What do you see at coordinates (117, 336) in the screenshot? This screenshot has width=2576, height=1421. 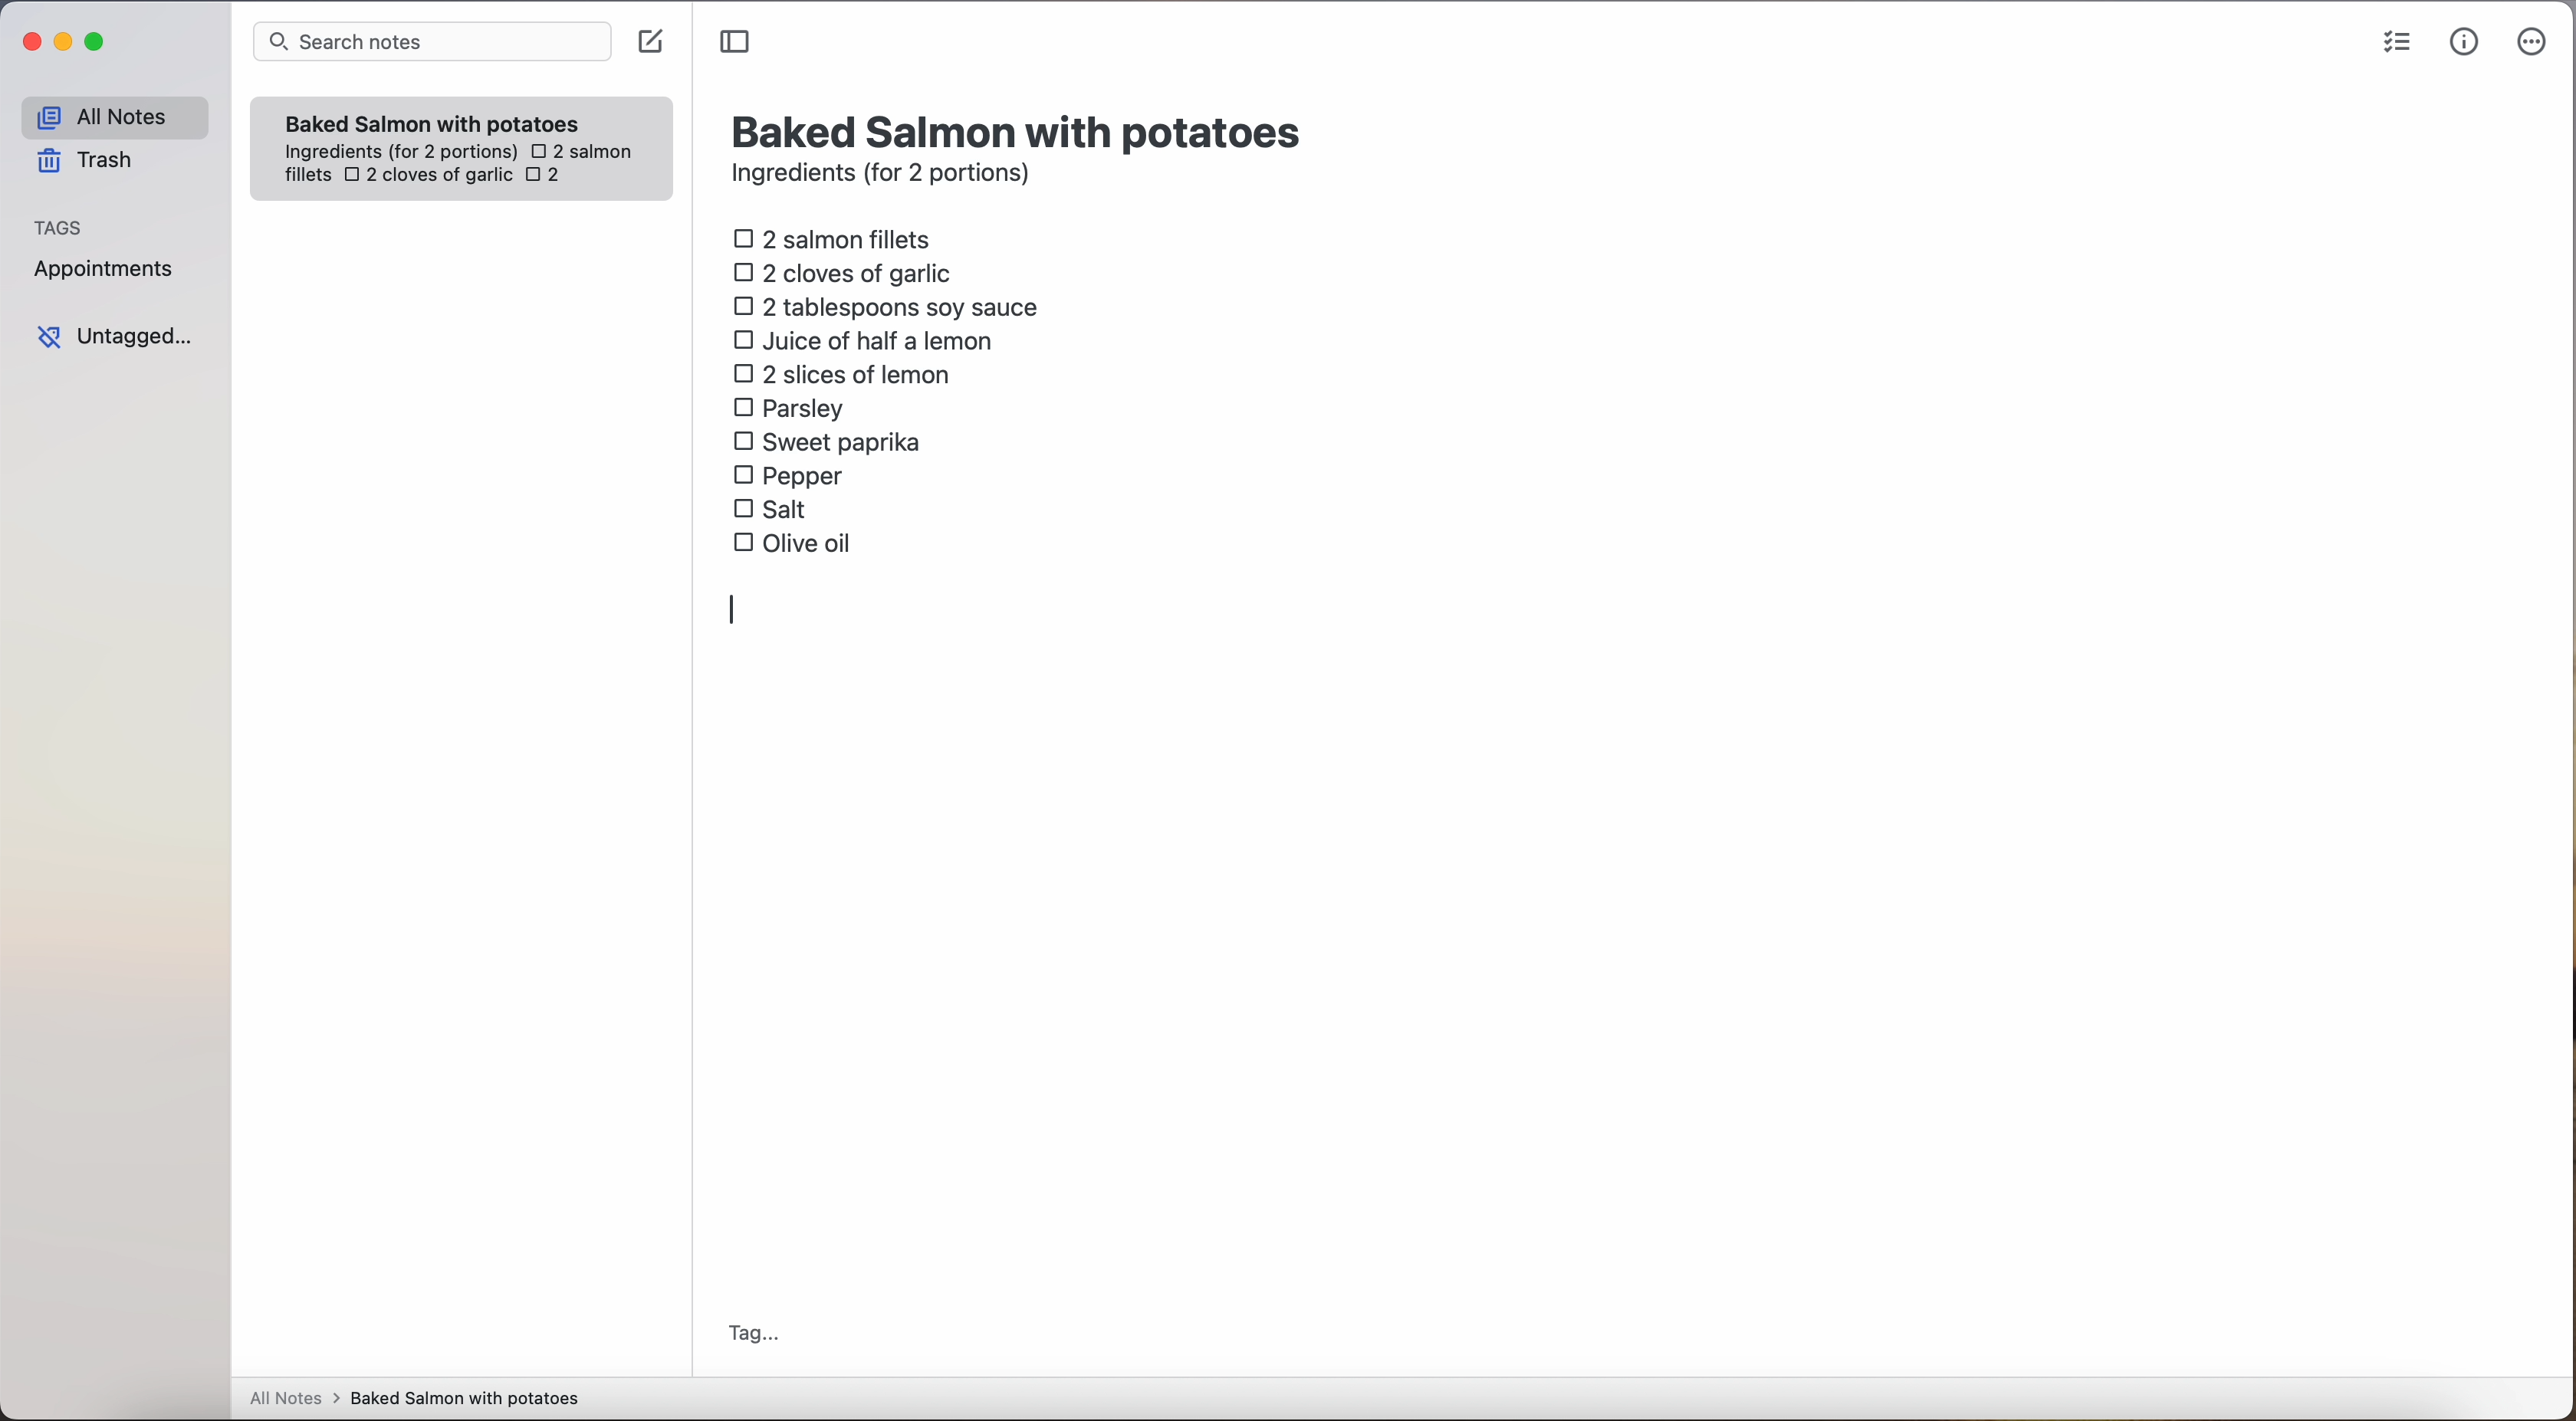 I see `untagged` at bounding box center [117, 336].